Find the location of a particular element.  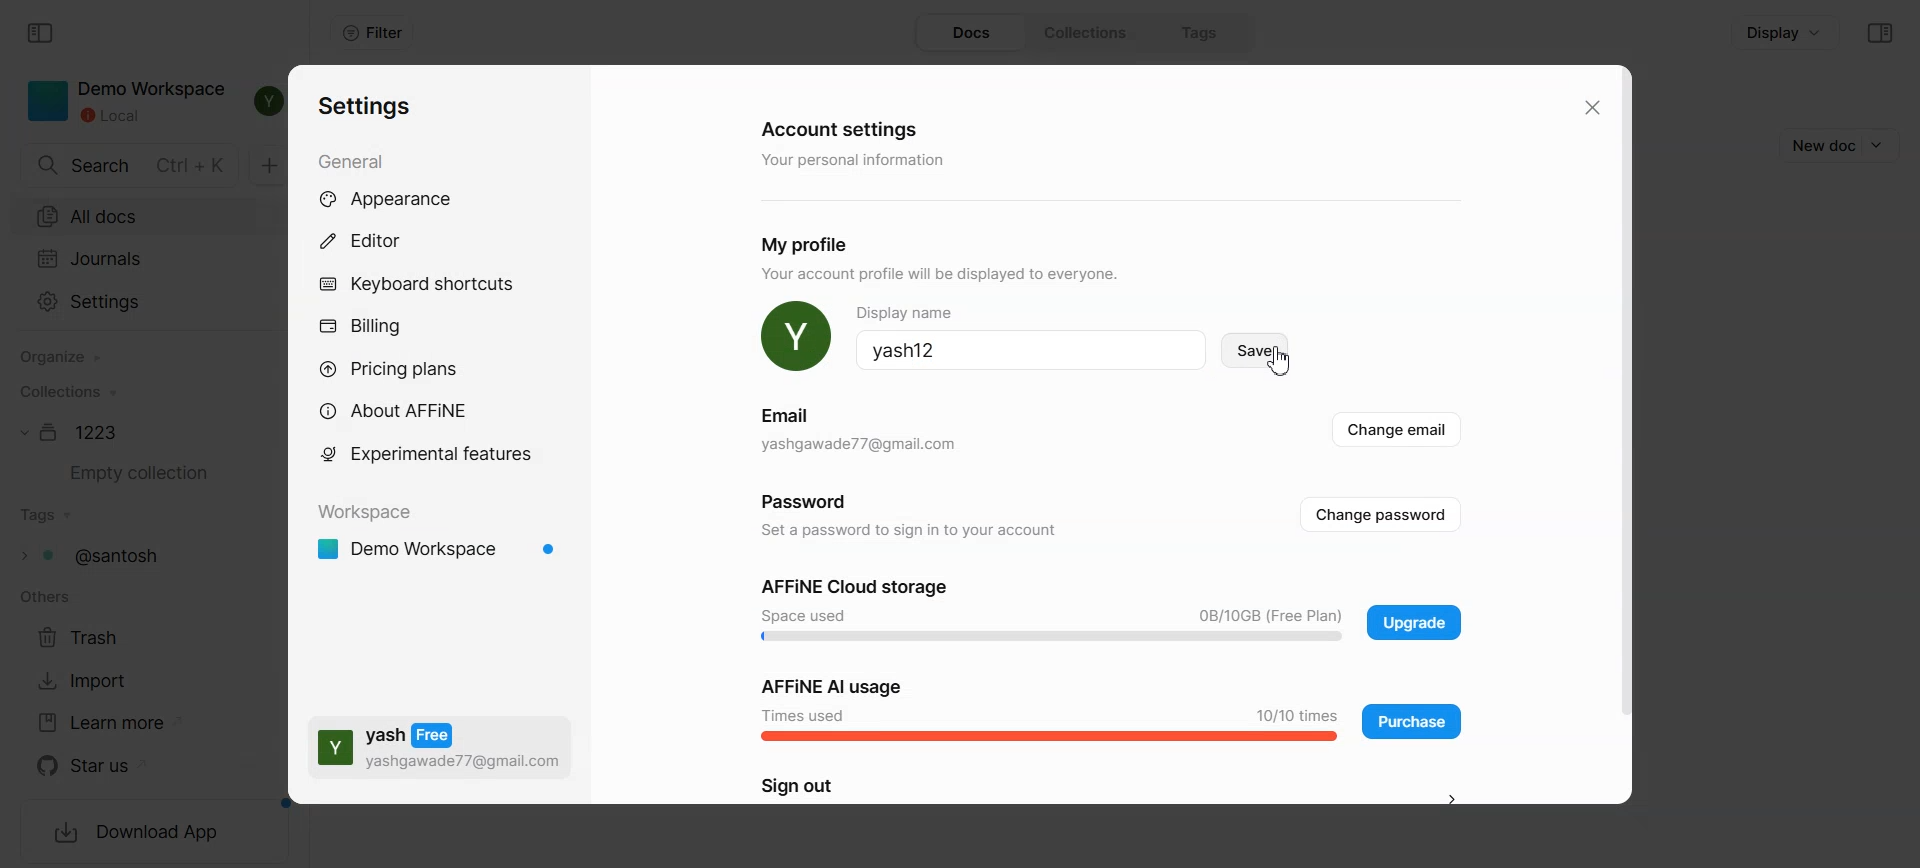

Docs is located at coordinates (973, 33).